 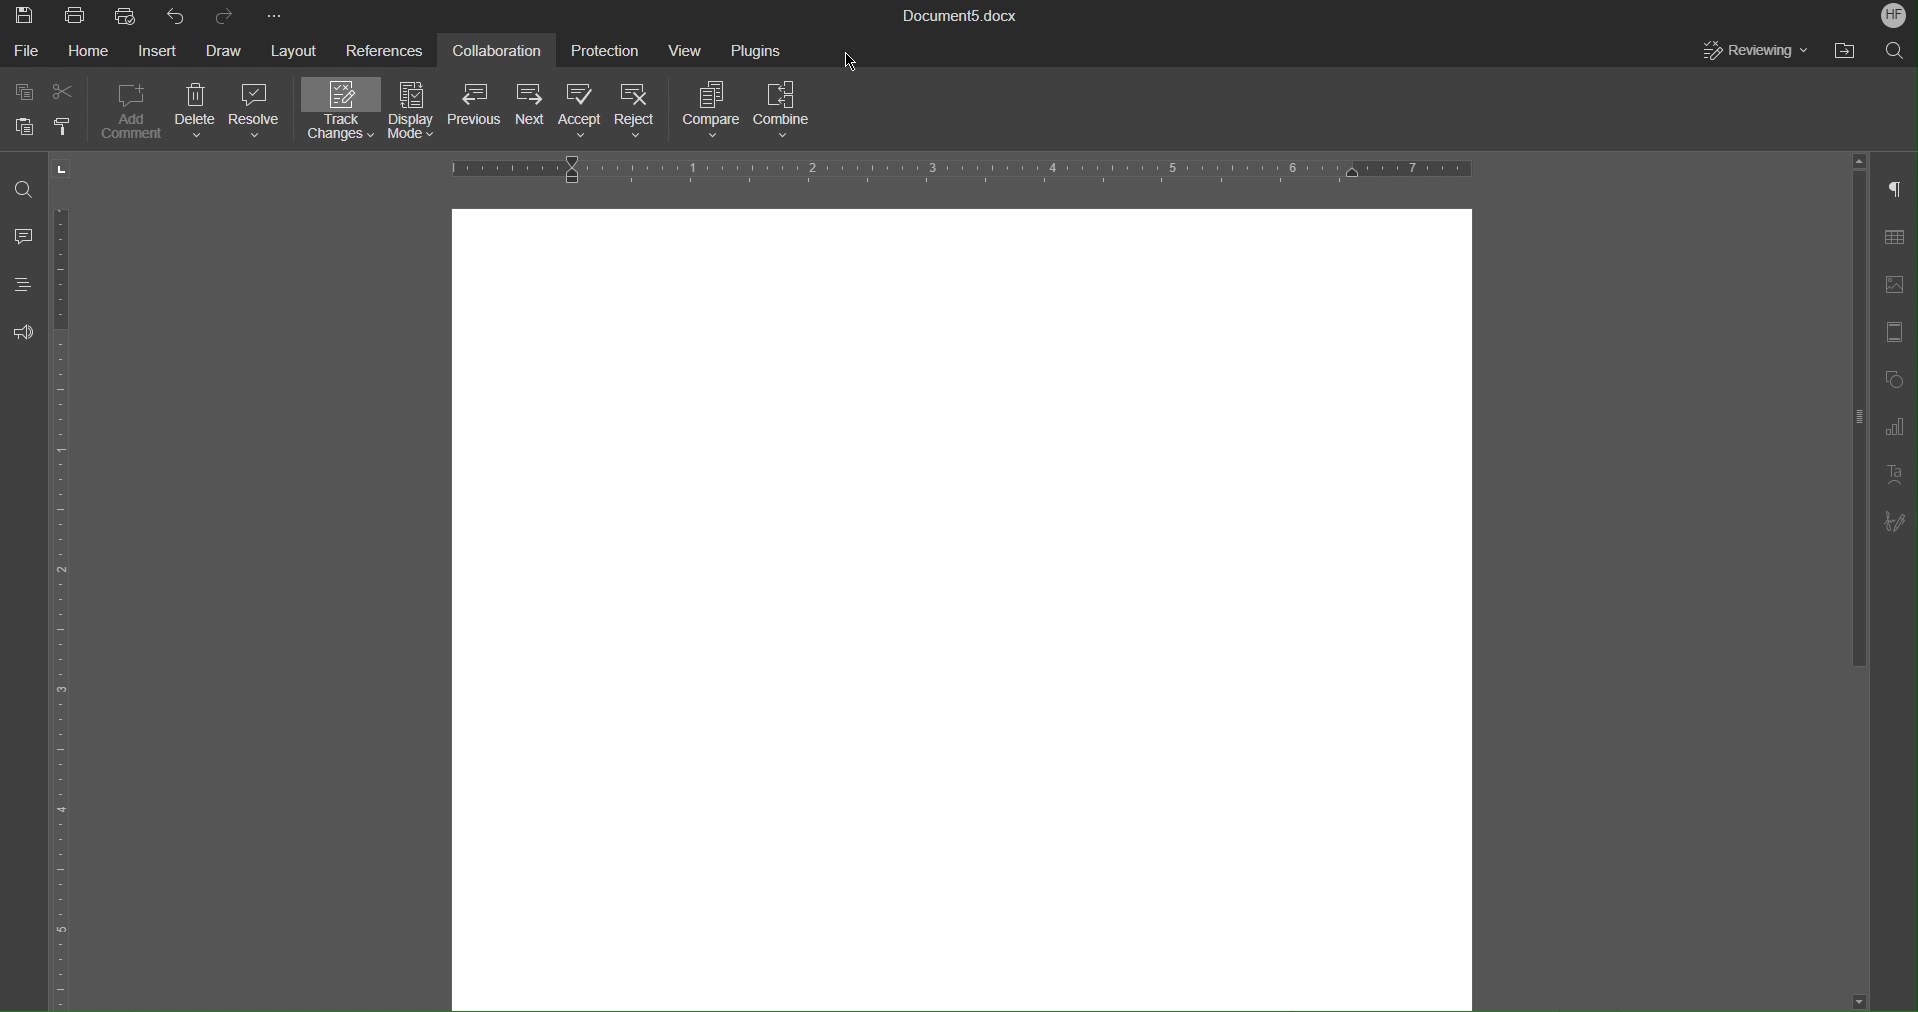 I want to click on Display Mode, so click(x=416, y=112).